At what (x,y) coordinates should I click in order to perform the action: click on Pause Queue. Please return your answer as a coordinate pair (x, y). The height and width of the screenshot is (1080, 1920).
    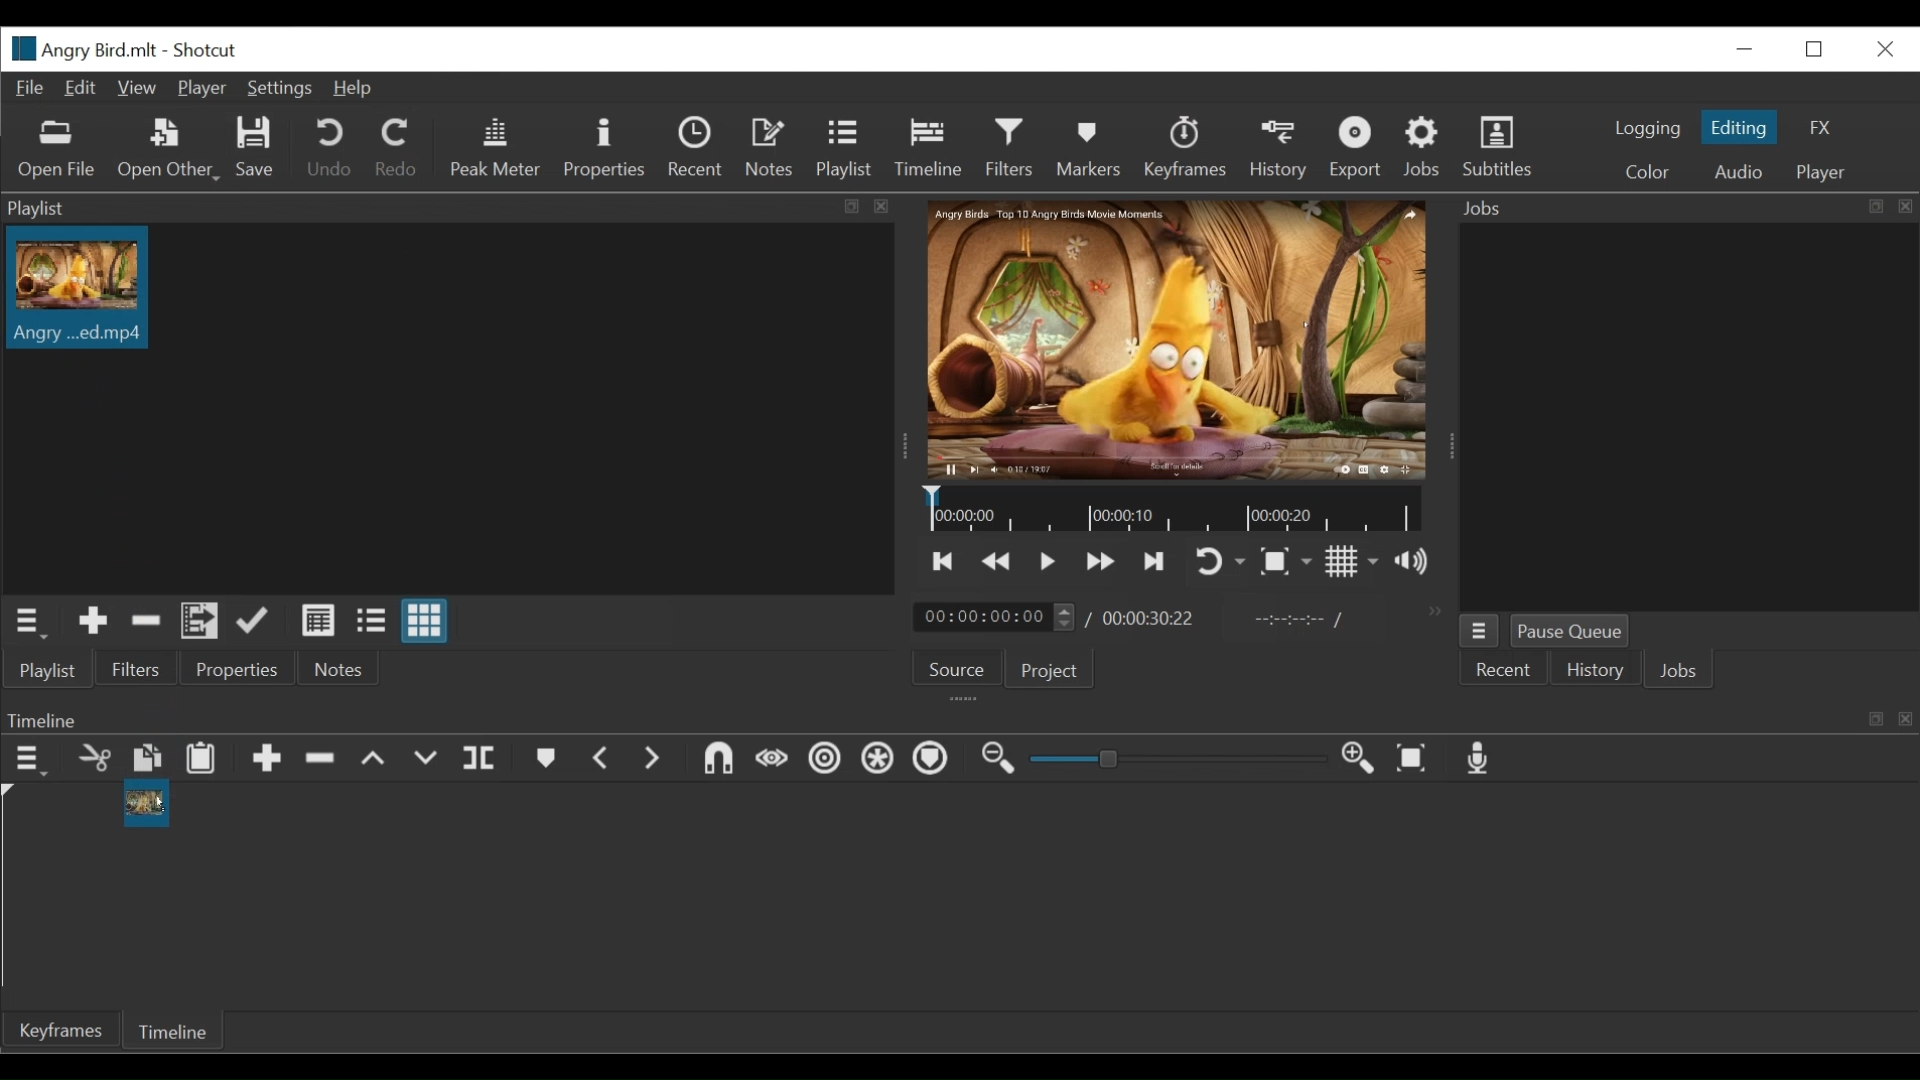
    Looking at the image, I should click on (1573, 631).